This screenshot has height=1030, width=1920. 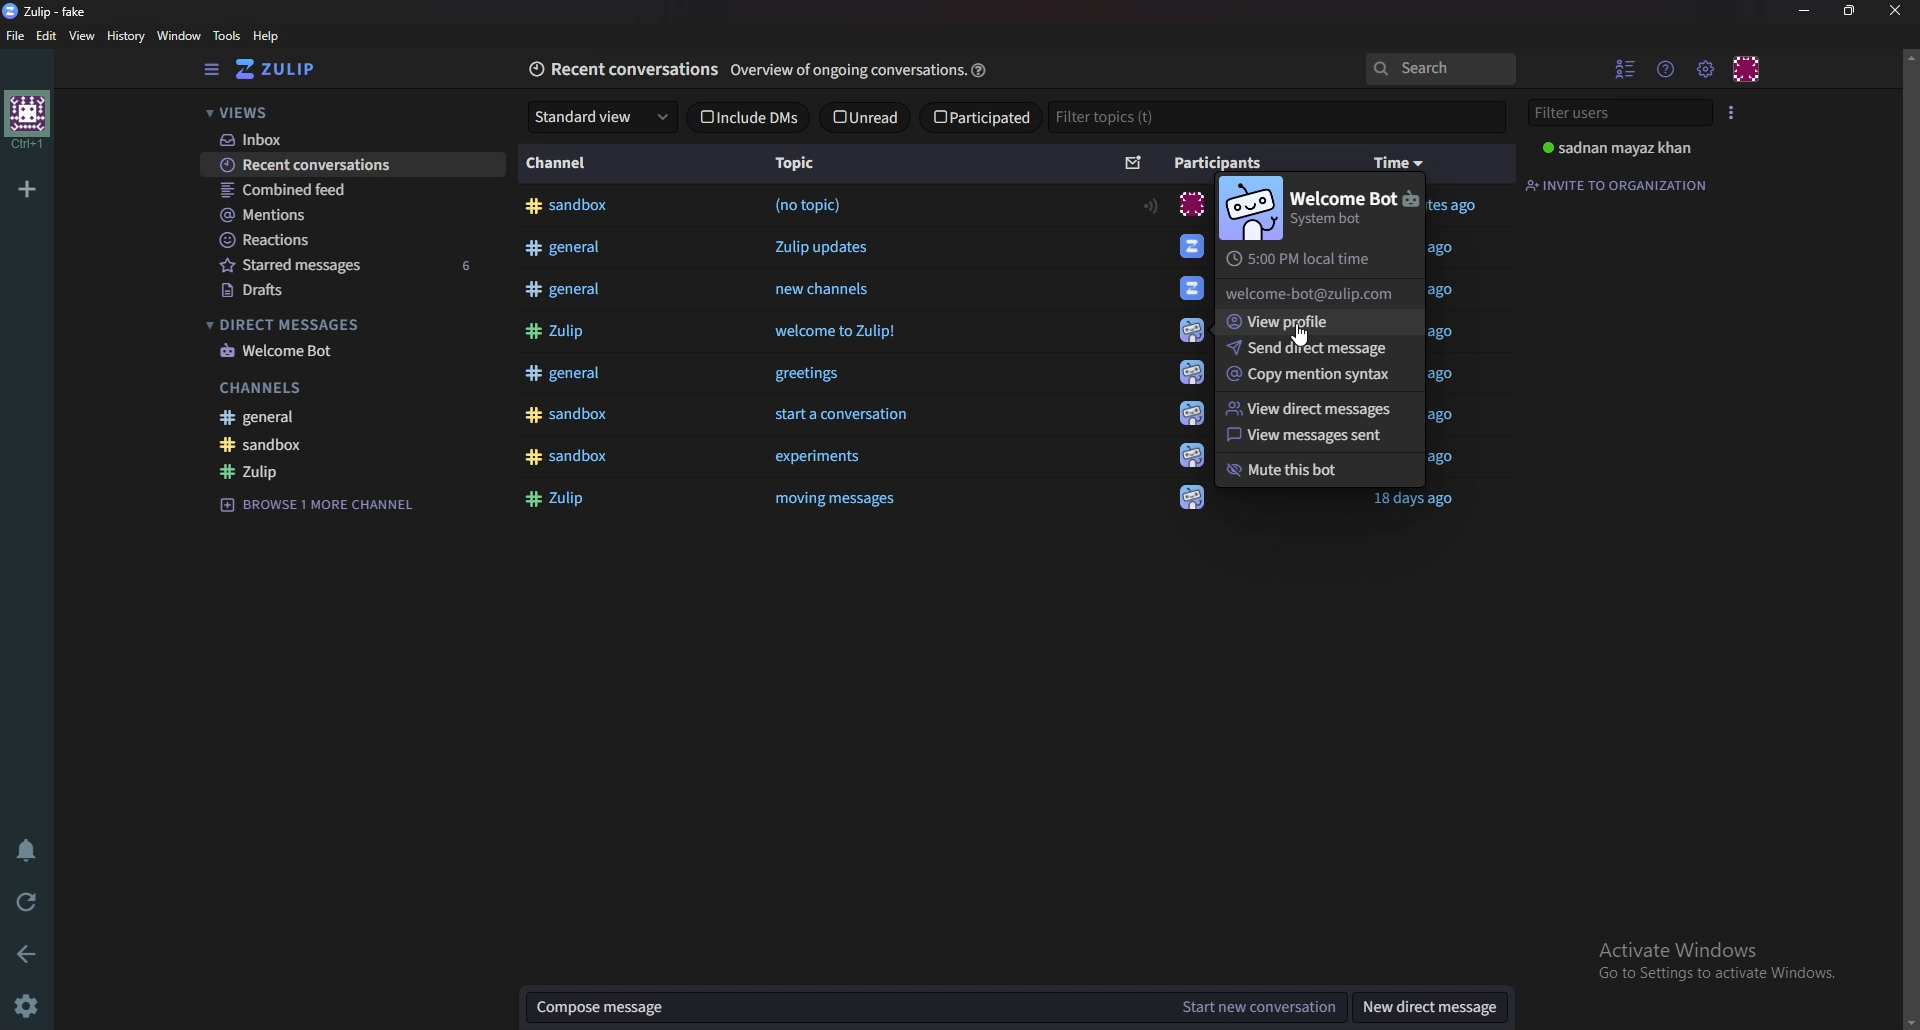 I want to click on welcome bot, so click(x=1357, y=208).